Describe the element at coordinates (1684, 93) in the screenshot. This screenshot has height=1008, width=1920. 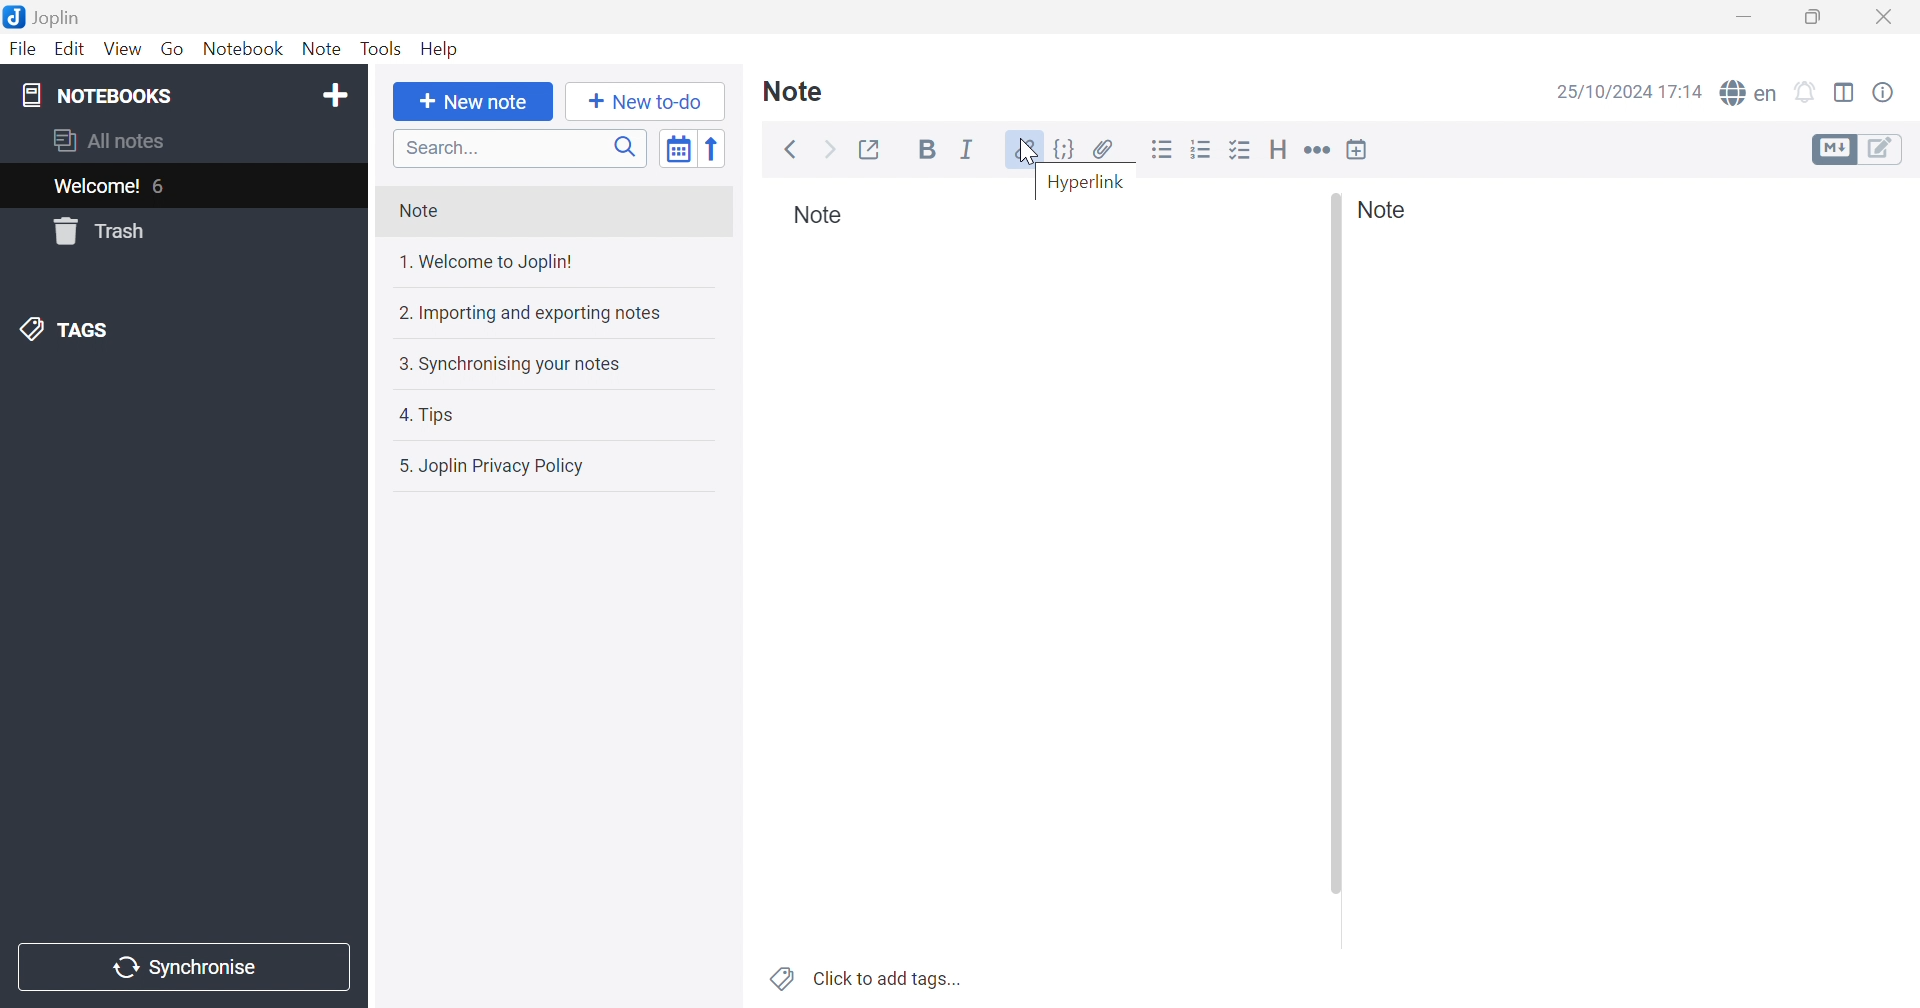
I see `17:14` at that location.